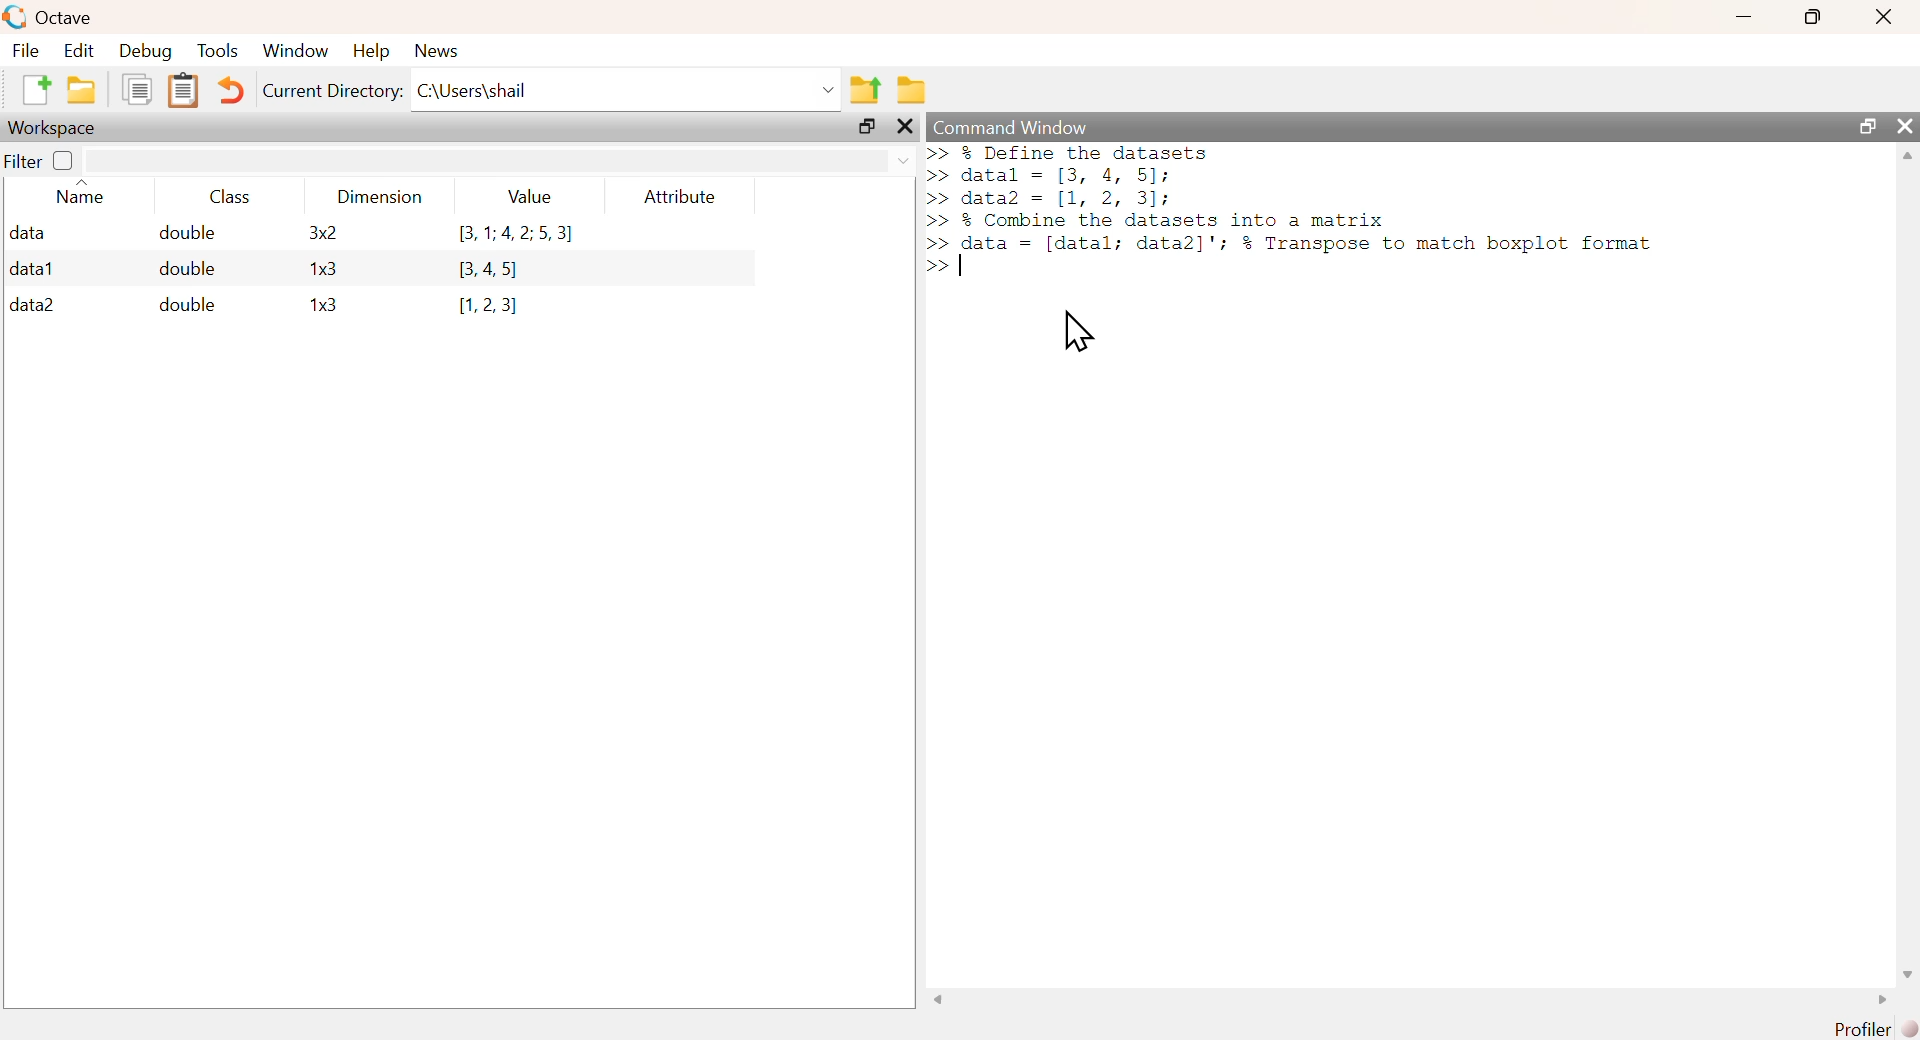  What do you see at coordinates (27, 50) in the screenshot?
I see `File` at bounding box center [27, 50].